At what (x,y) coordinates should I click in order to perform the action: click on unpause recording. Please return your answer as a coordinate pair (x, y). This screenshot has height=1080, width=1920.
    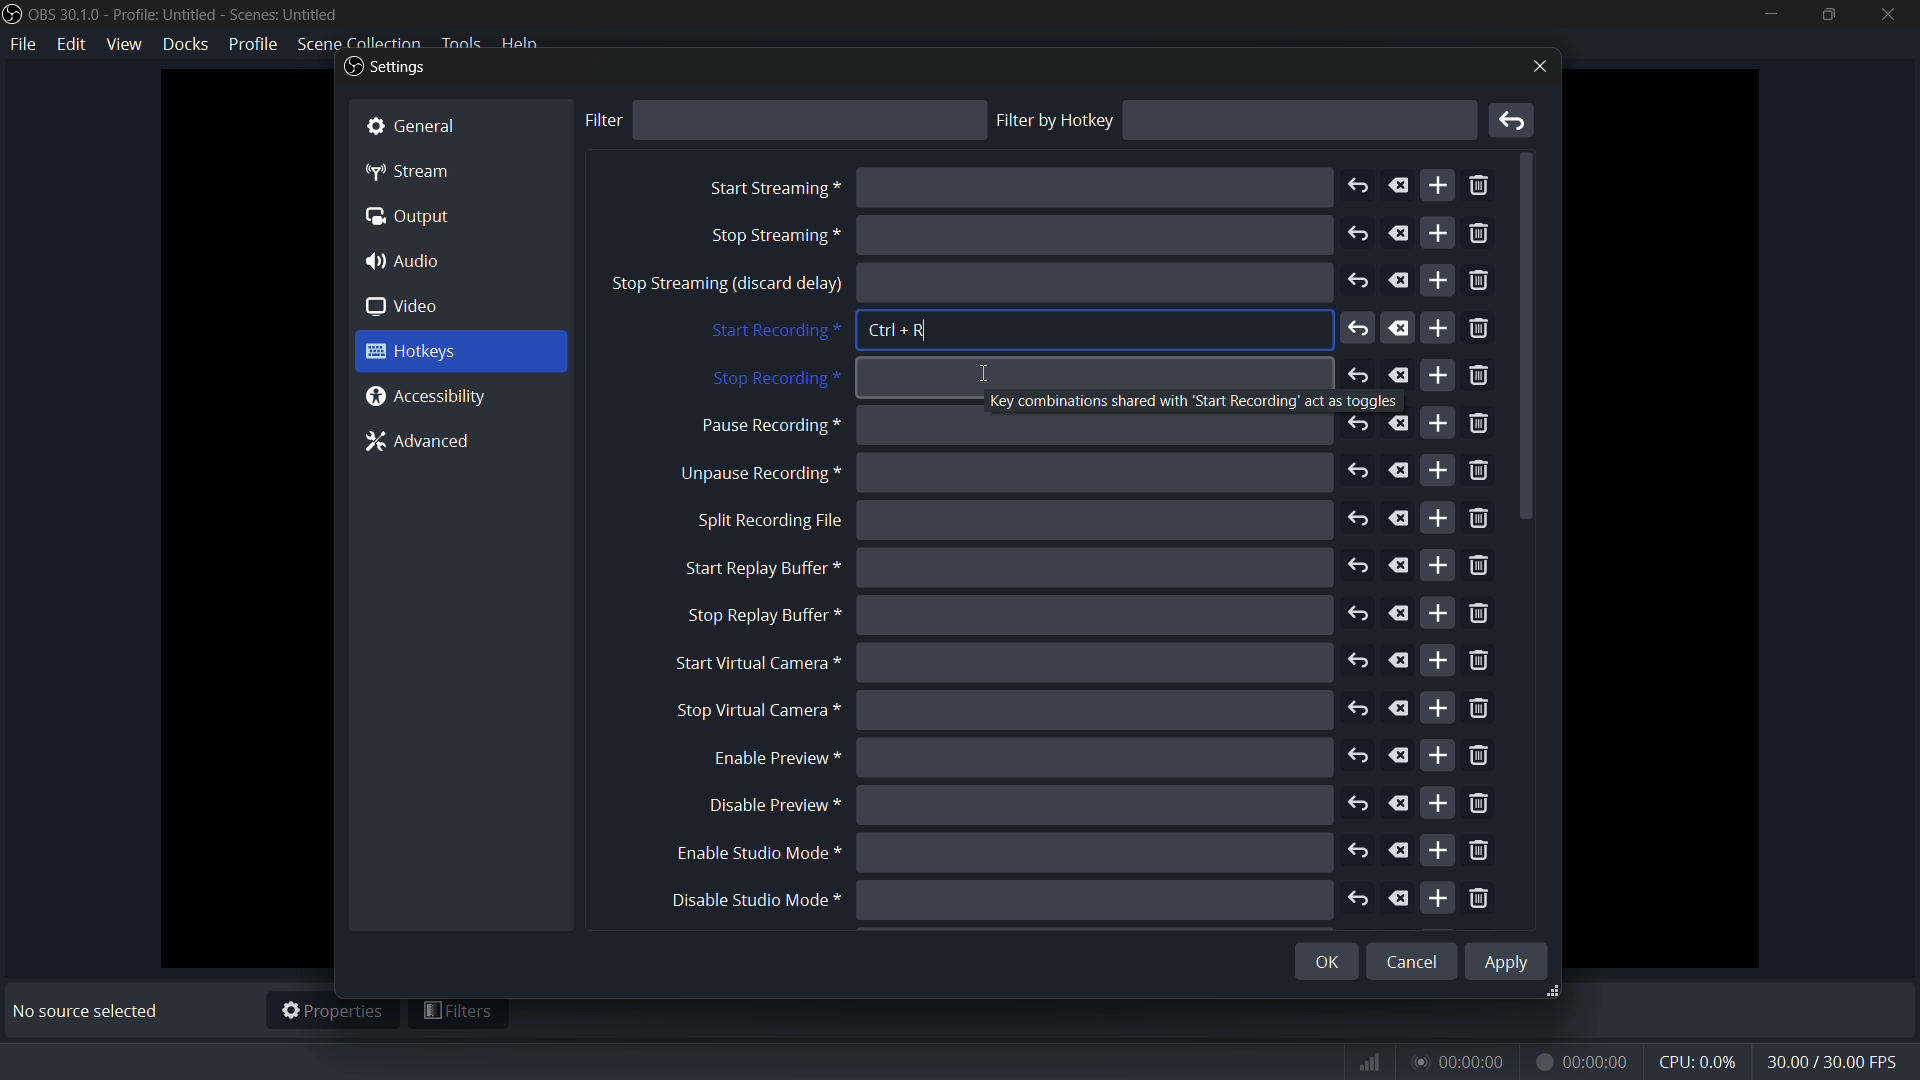
    Looking at the image, I should click on (758, 474).